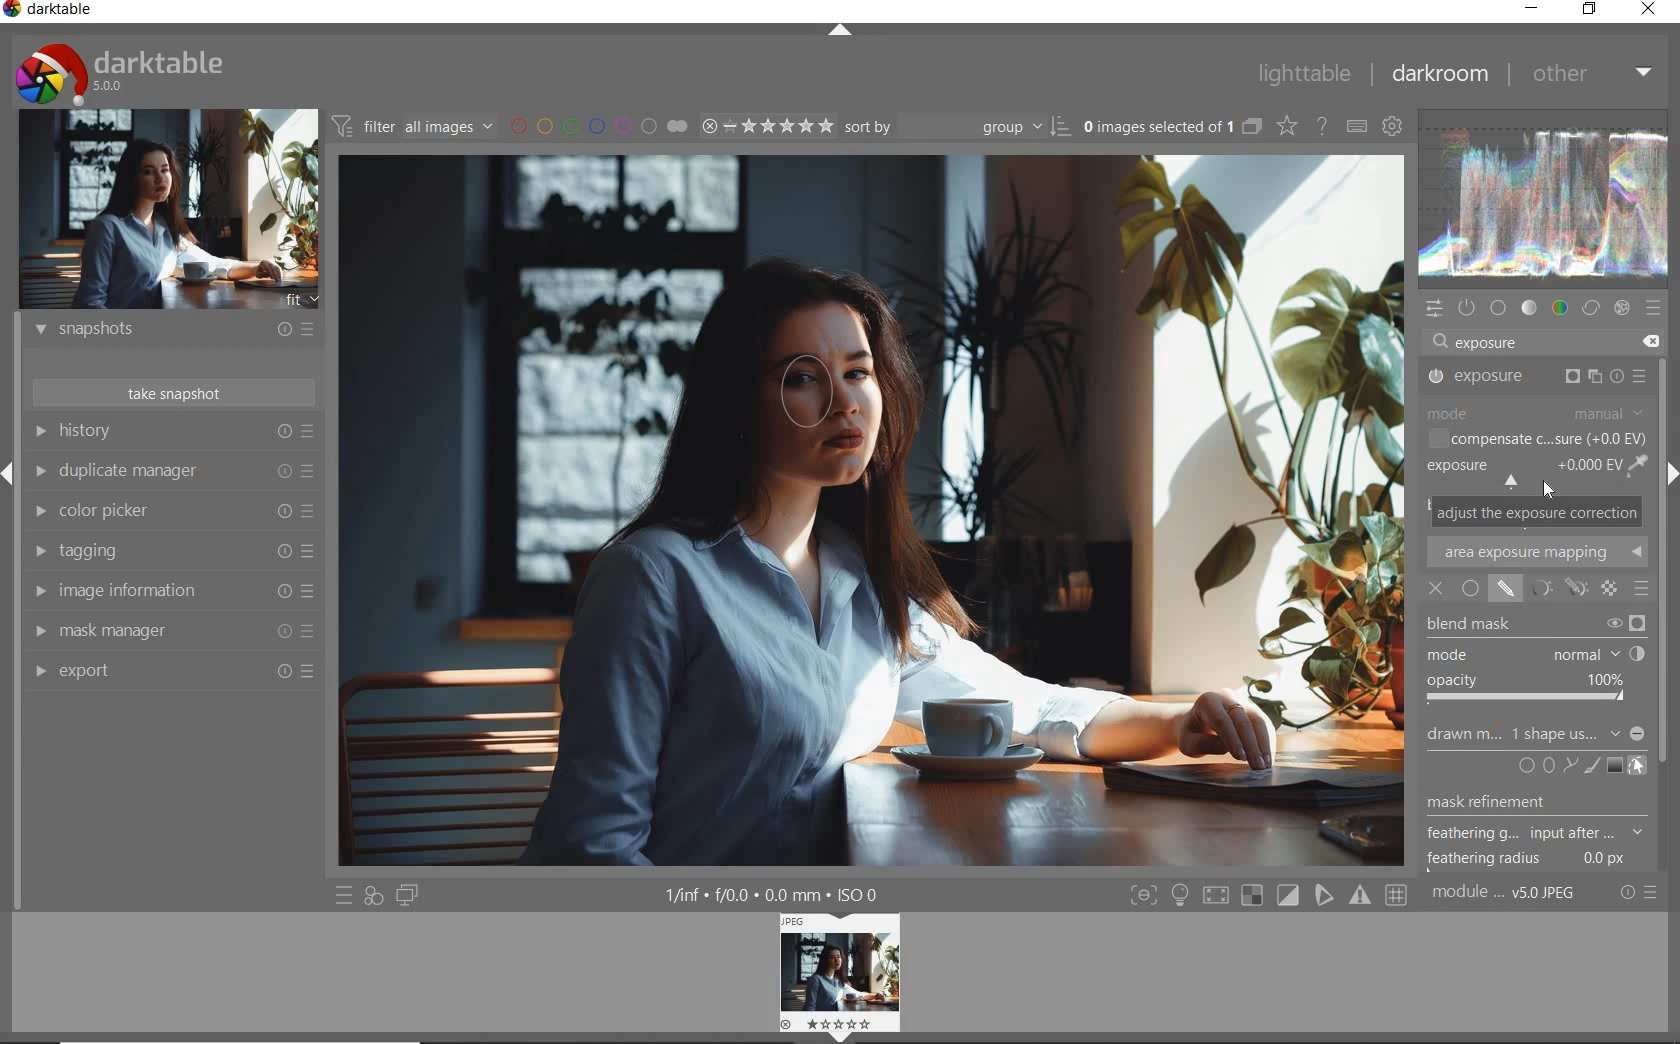 The width and height of the screenshot is (1680, 1044). What do you see at coordinates (836, 977) in the screenshot?
I see `image preview` at bounding box center [836, 977].